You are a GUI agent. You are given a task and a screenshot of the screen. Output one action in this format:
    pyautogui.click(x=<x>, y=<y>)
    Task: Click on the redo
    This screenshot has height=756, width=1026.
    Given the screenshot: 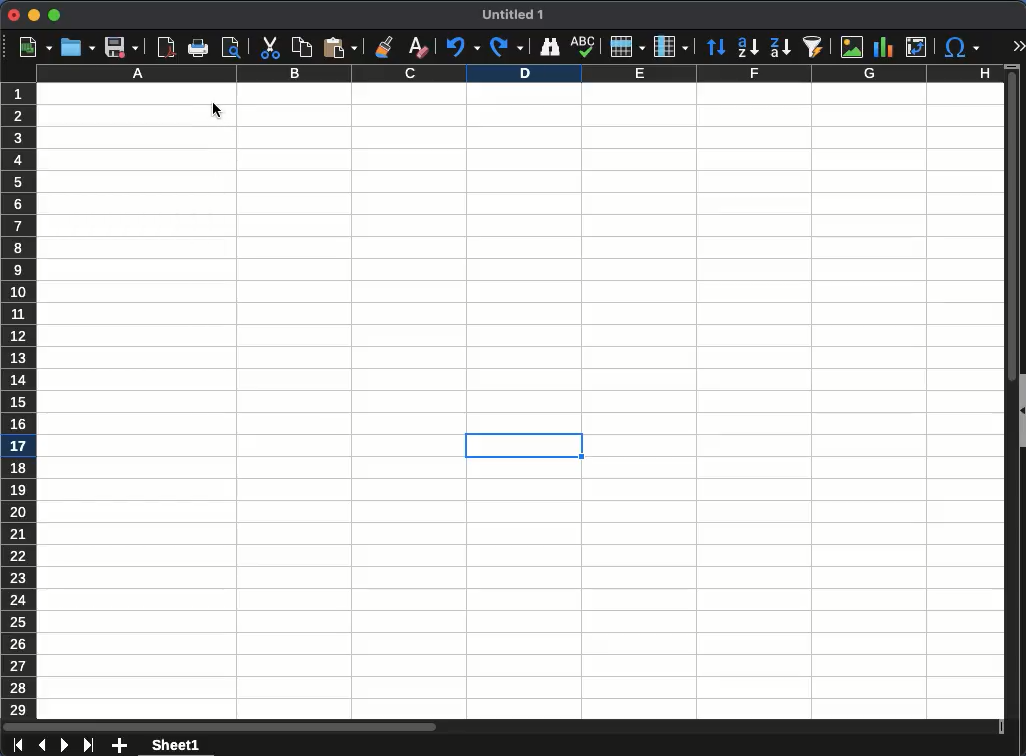 What is the action you would take?
    pyautogui.click(x=508, y=47)
    